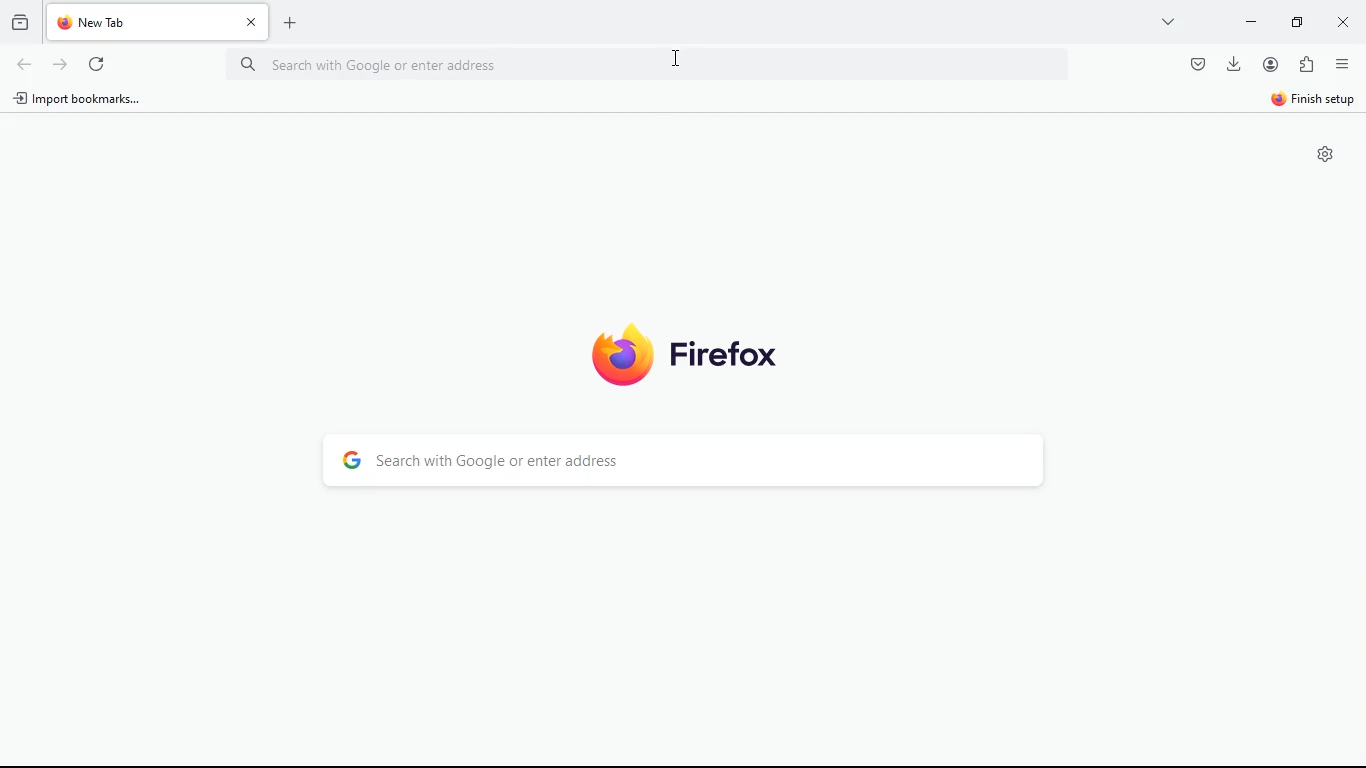 This screenshot has height=768, width=1366. Describe the element at coordinates (1232, 66) in the screenshot. I see `download` at that location.